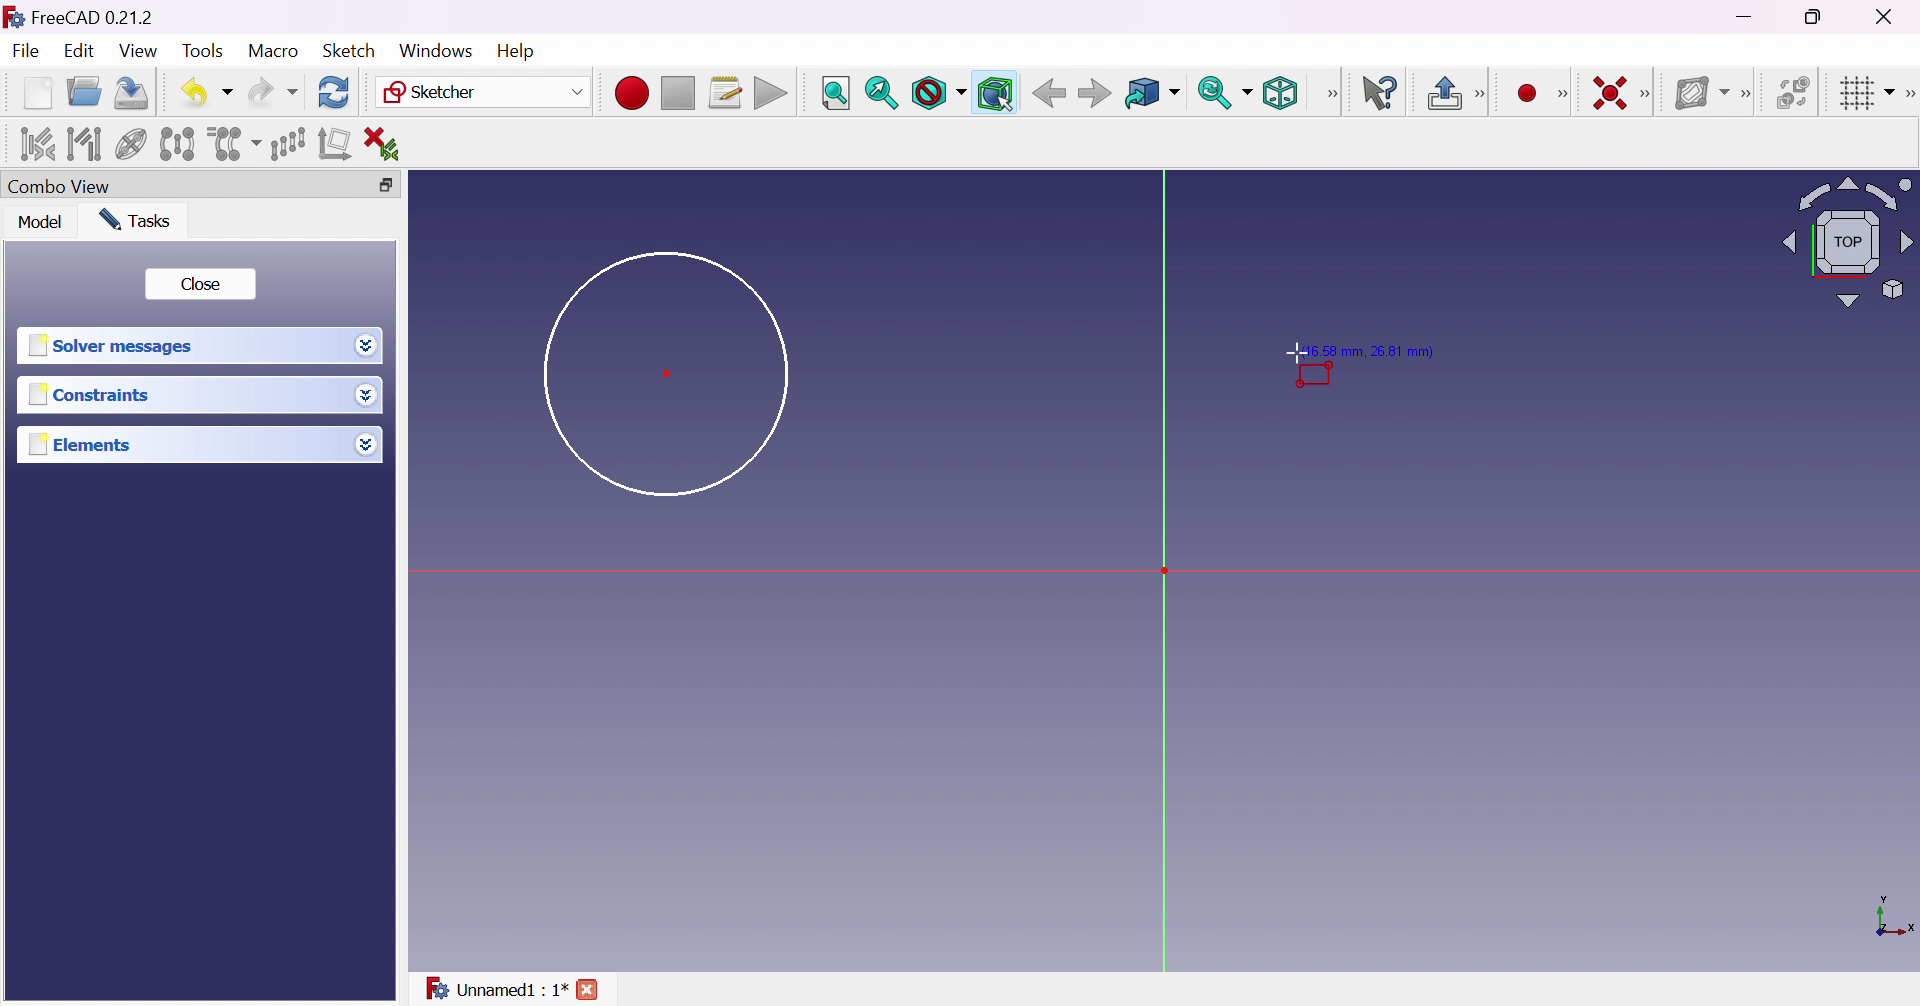 The image size is (1920, 1006). Describe the element at coordinates (274, 50) in the screenshot. I see `Macro` at that location.